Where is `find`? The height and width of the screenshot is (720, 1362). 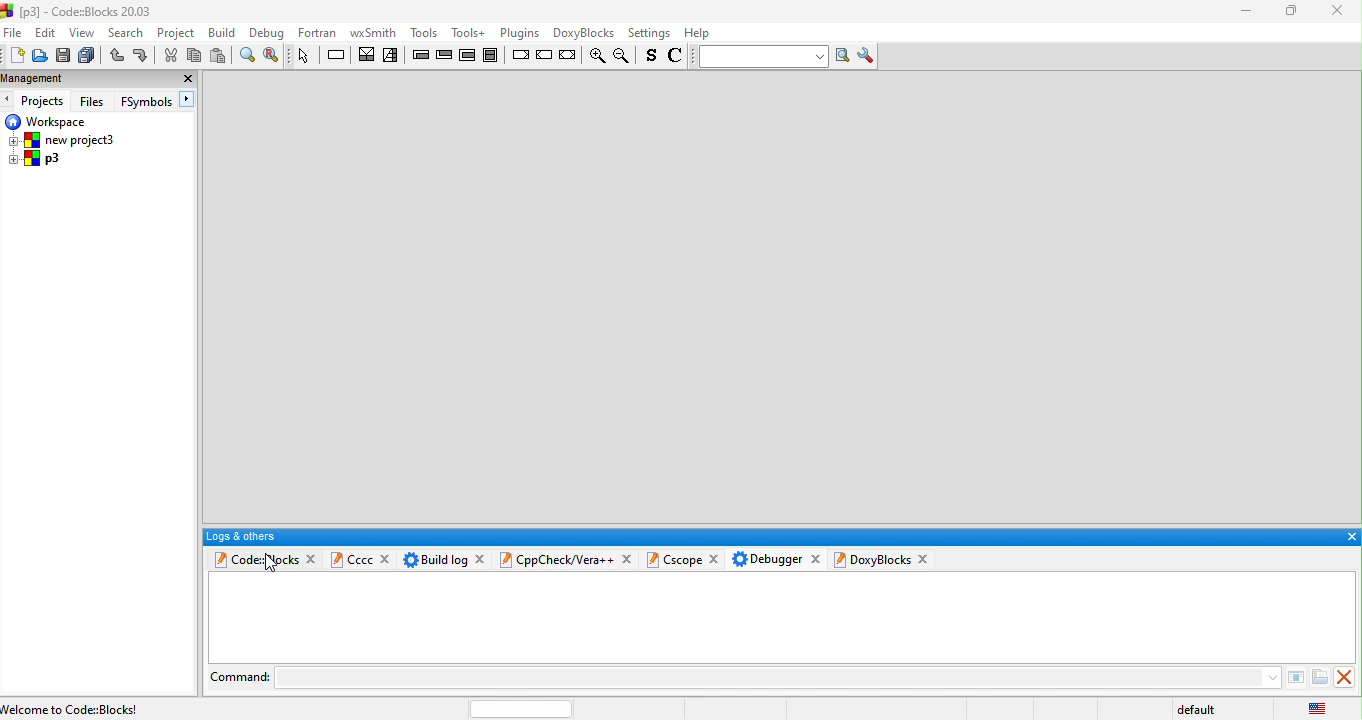
find is located at coordinates (246, 55).